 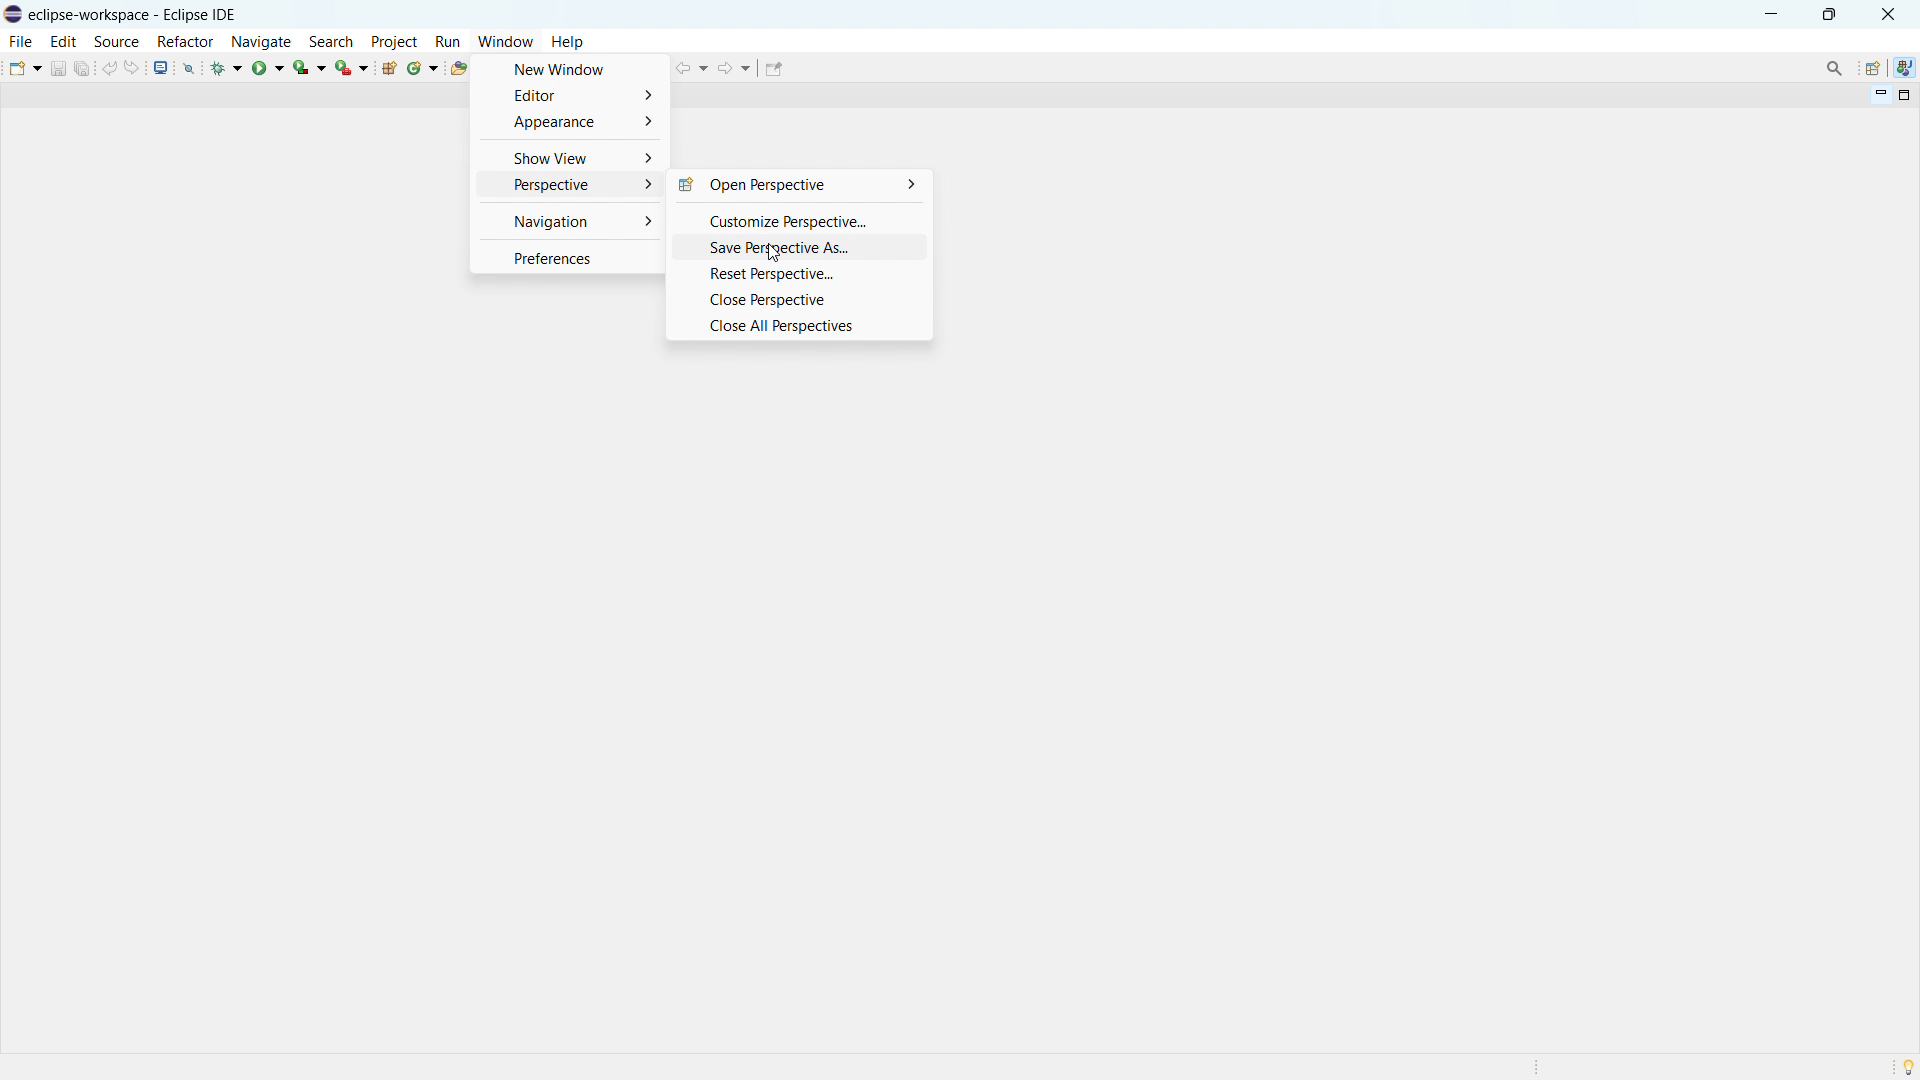 I want to click on navigation, so click(x=570, y=222).